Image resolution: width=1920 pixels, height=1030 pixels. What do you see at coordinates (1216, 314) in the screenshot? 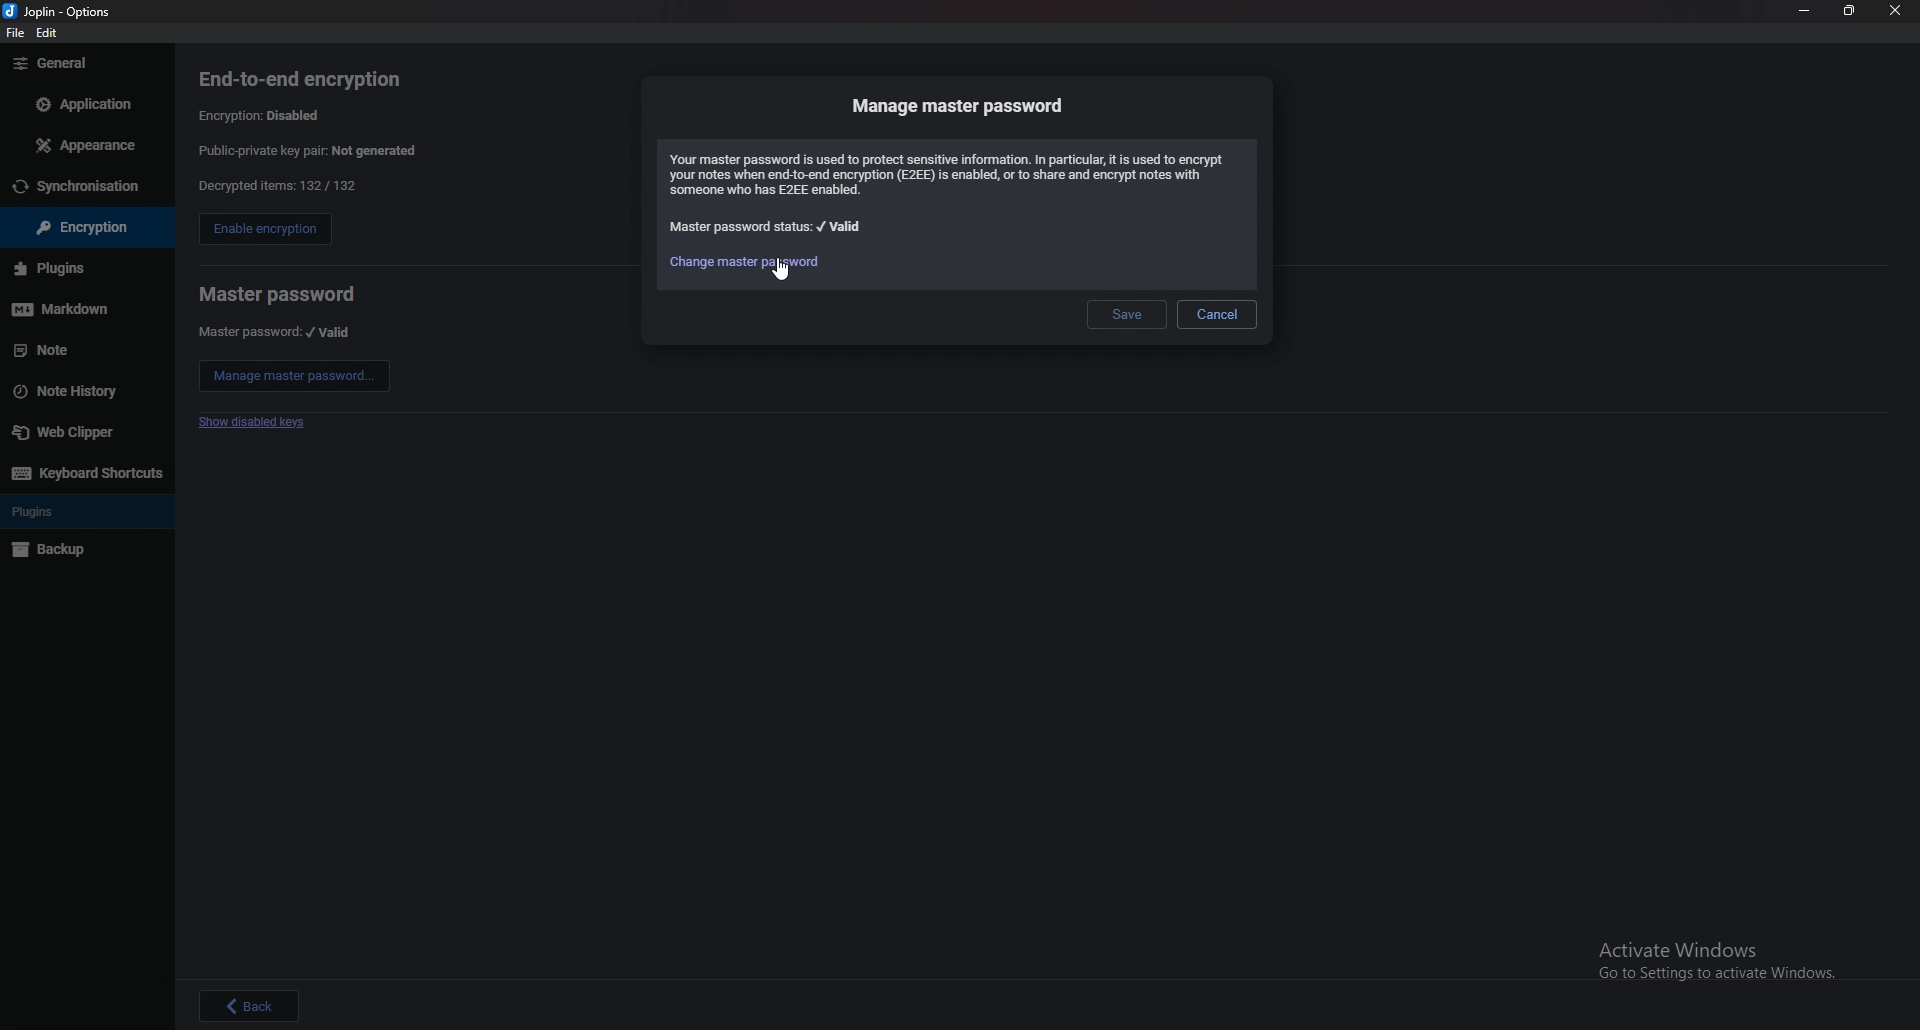
I see `cancel` at bounding box center [1216, 314].